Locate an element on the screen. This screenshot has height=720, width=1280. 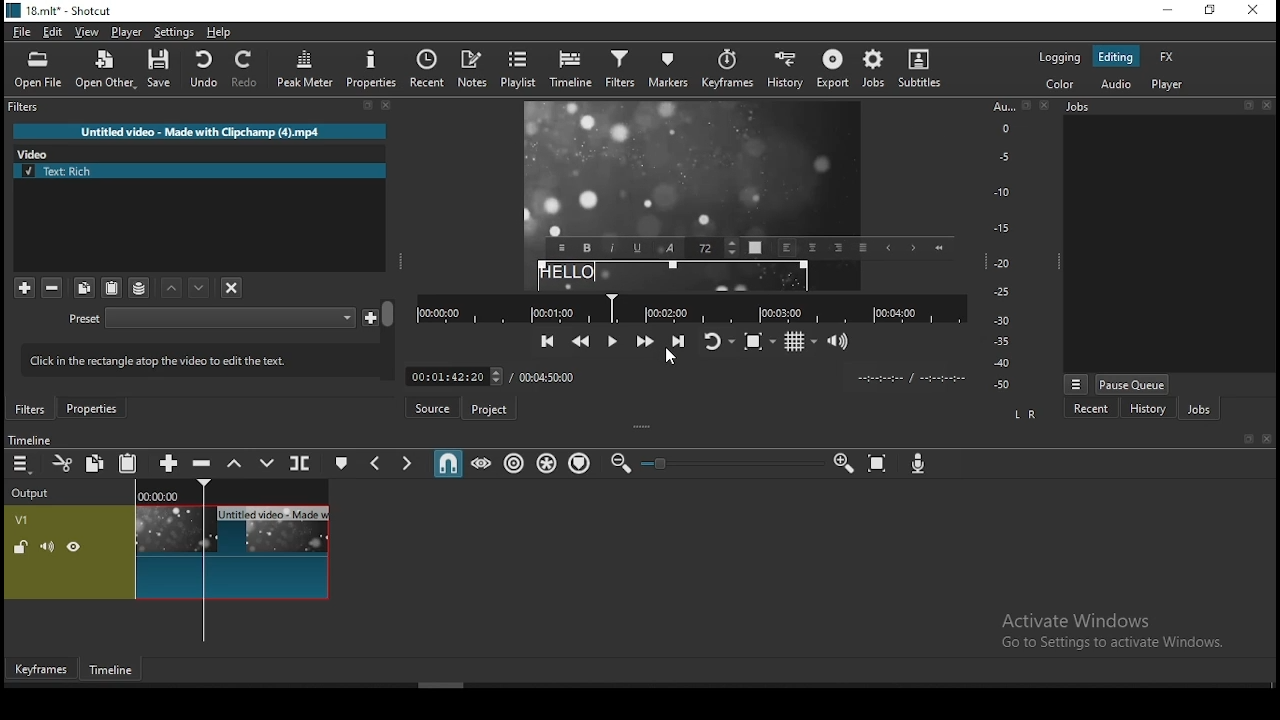
mouse pointer is located at coordinates (671, 361).